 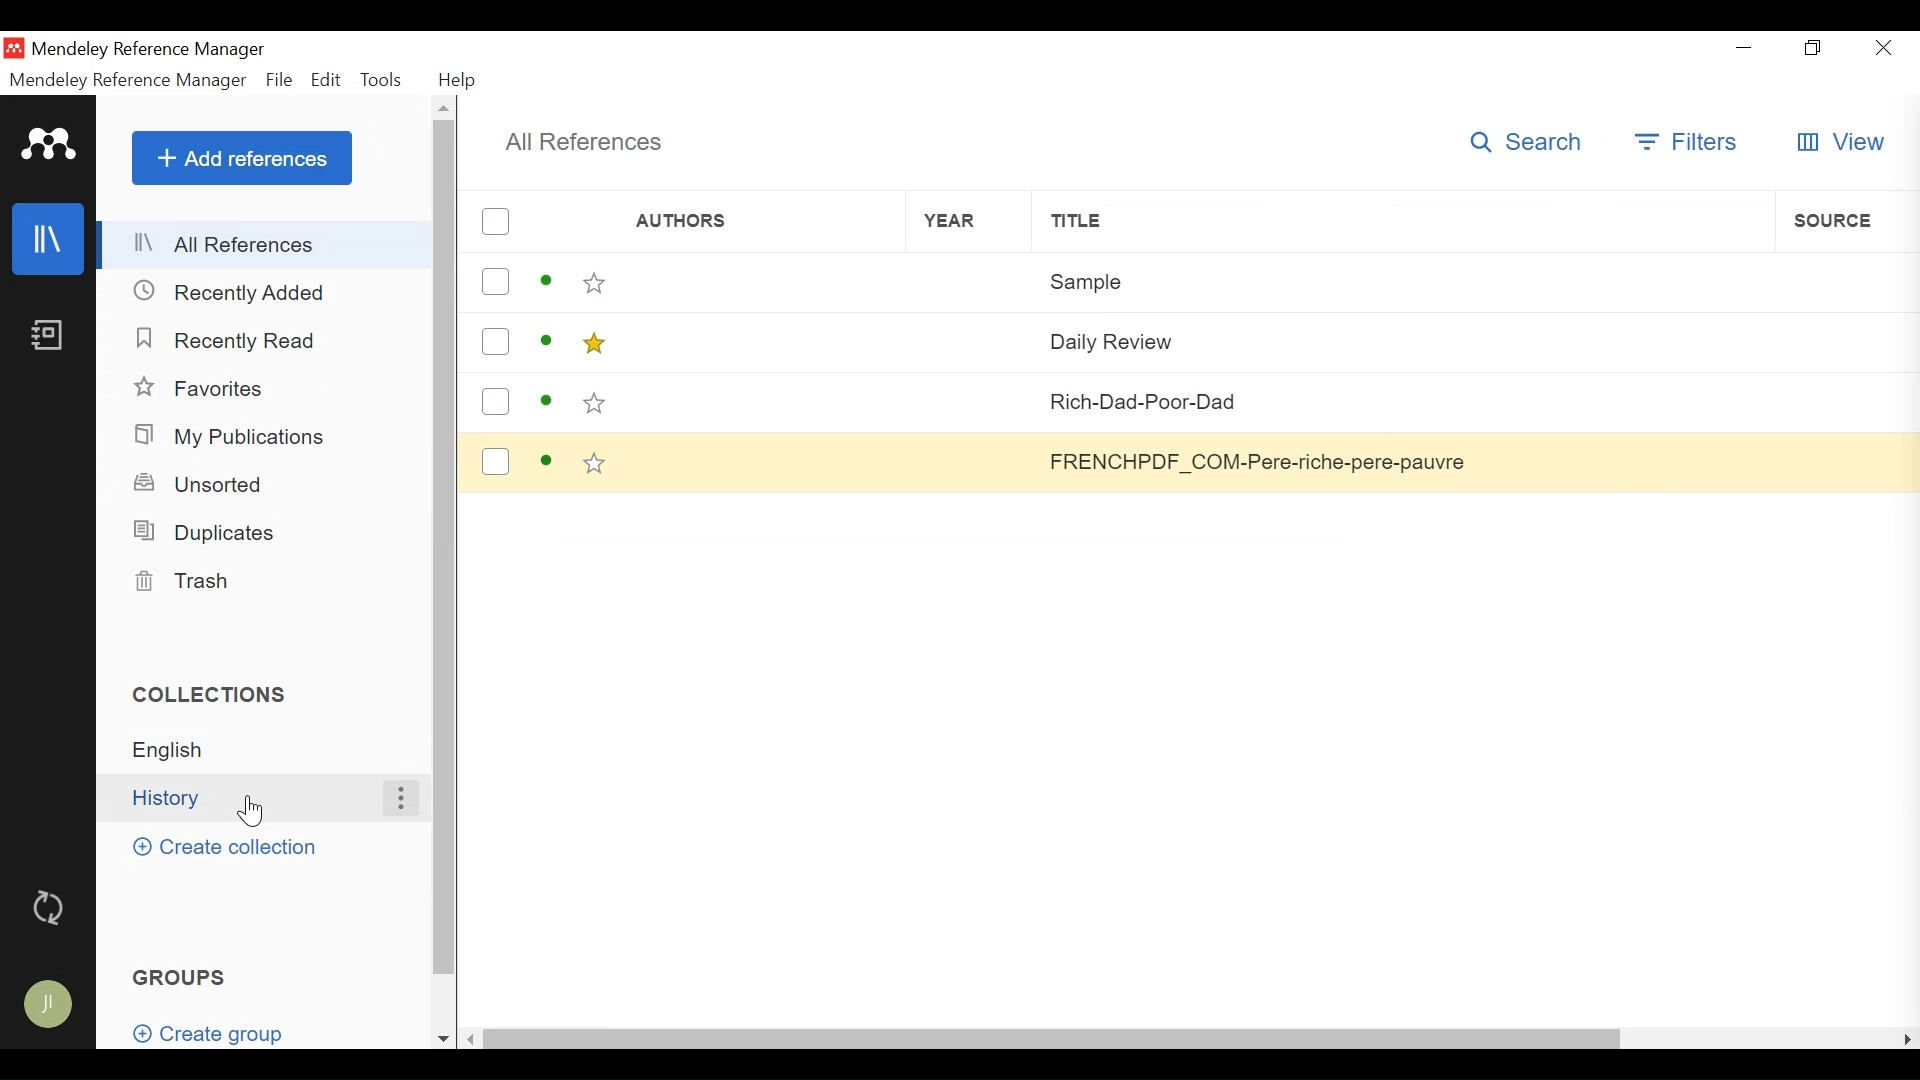 I want to click on Horizontal scroll bar, so click(x=1054, y=1037).